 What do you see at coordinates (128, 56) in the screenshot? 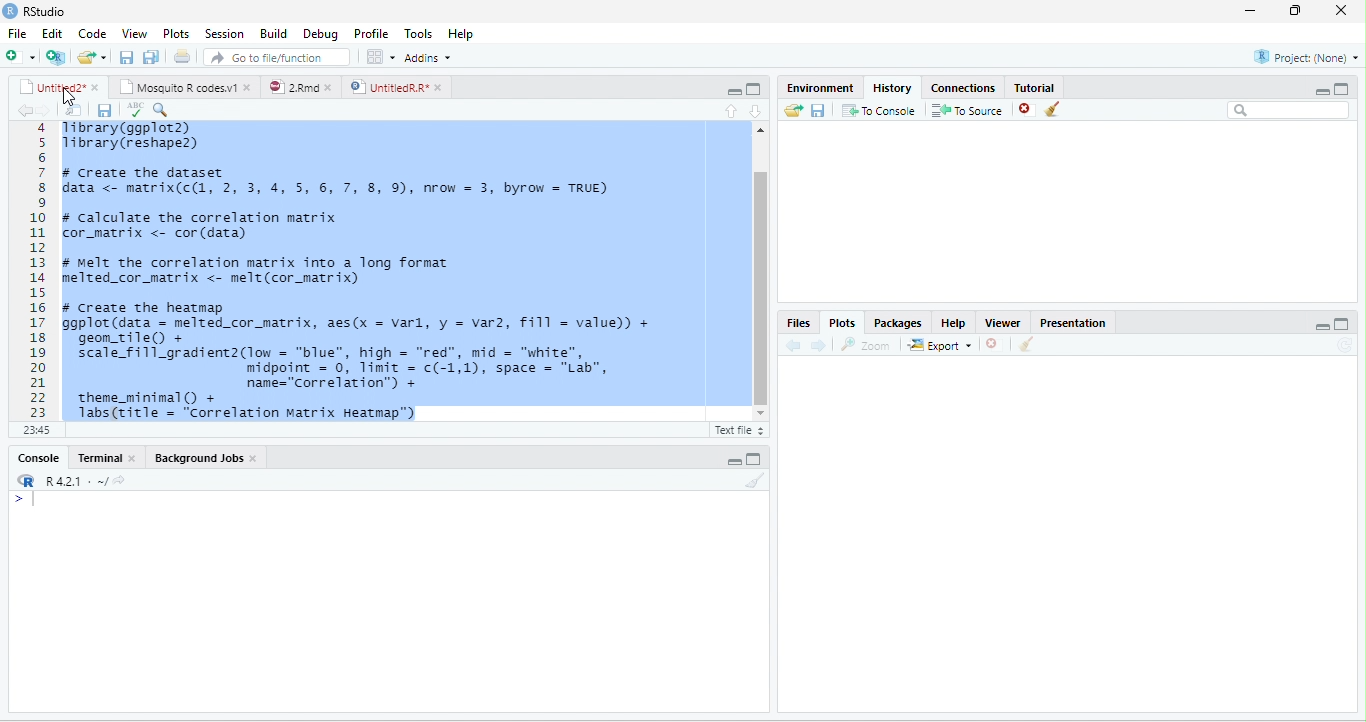
I see `previous file saction` at bounding box center [128, 56].